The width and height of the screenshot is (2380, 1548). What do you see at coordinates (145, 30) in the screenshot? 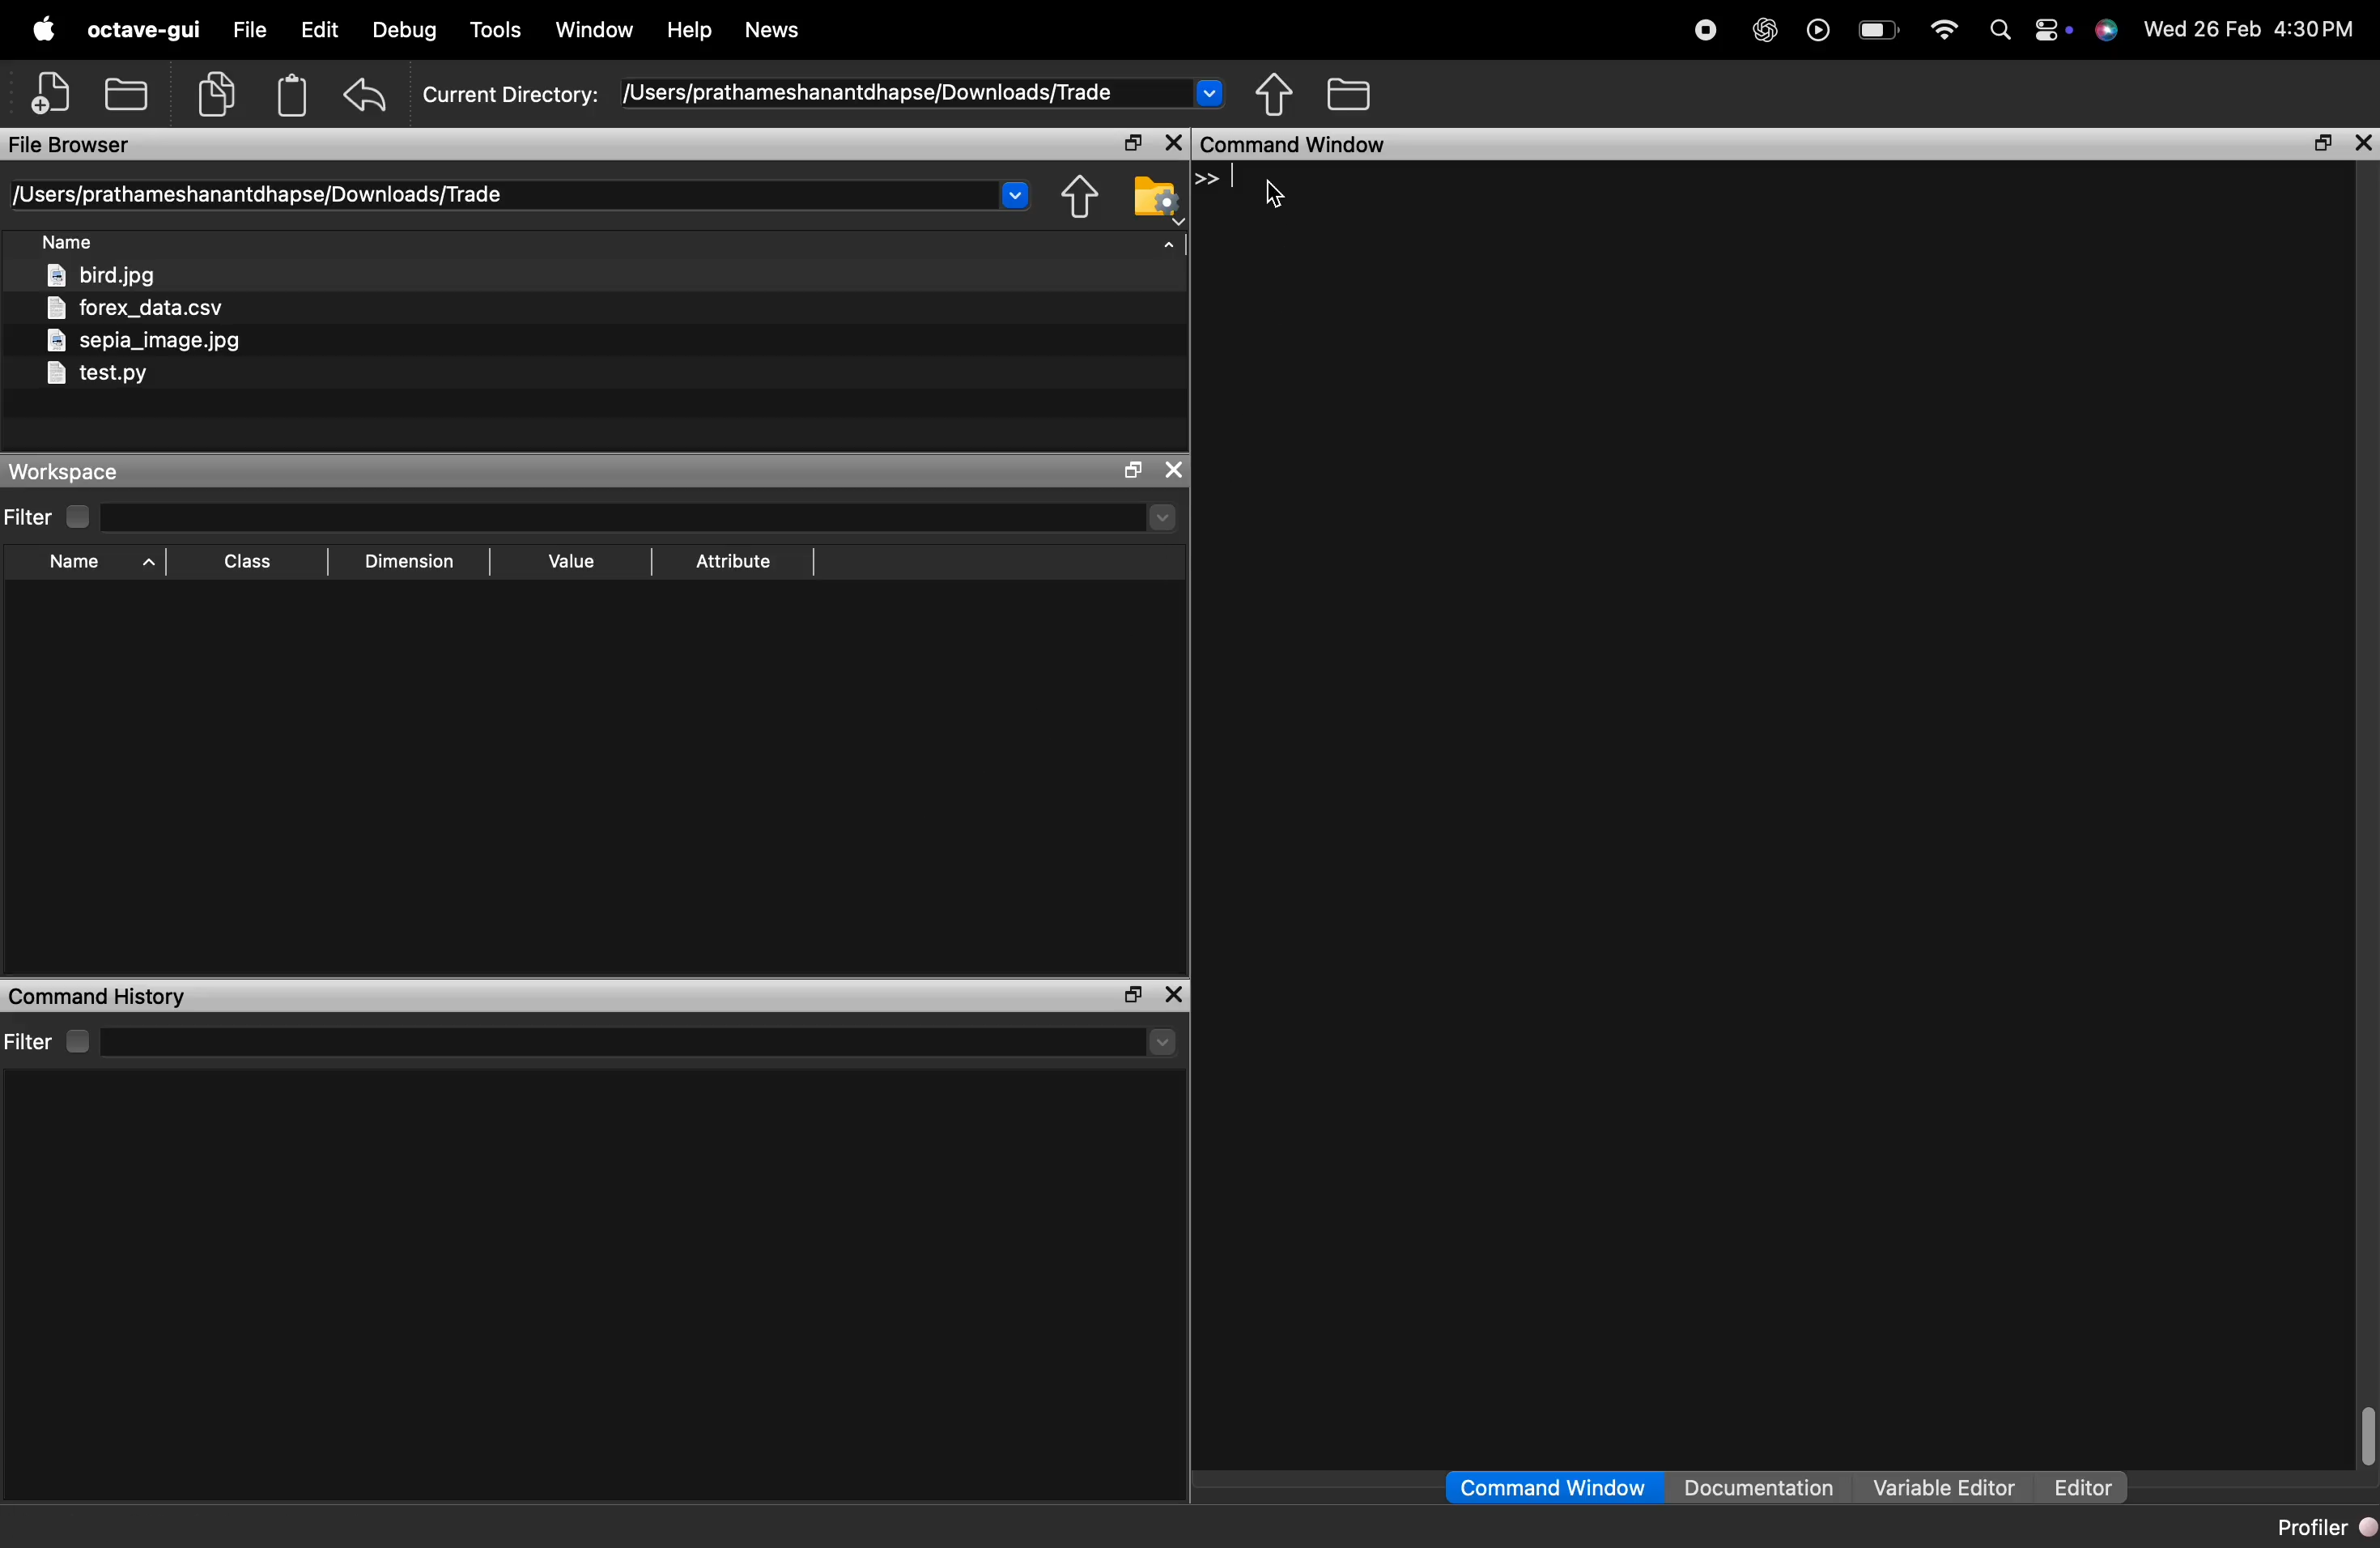
I see `octave-gui` at bounding box center [145, 30].